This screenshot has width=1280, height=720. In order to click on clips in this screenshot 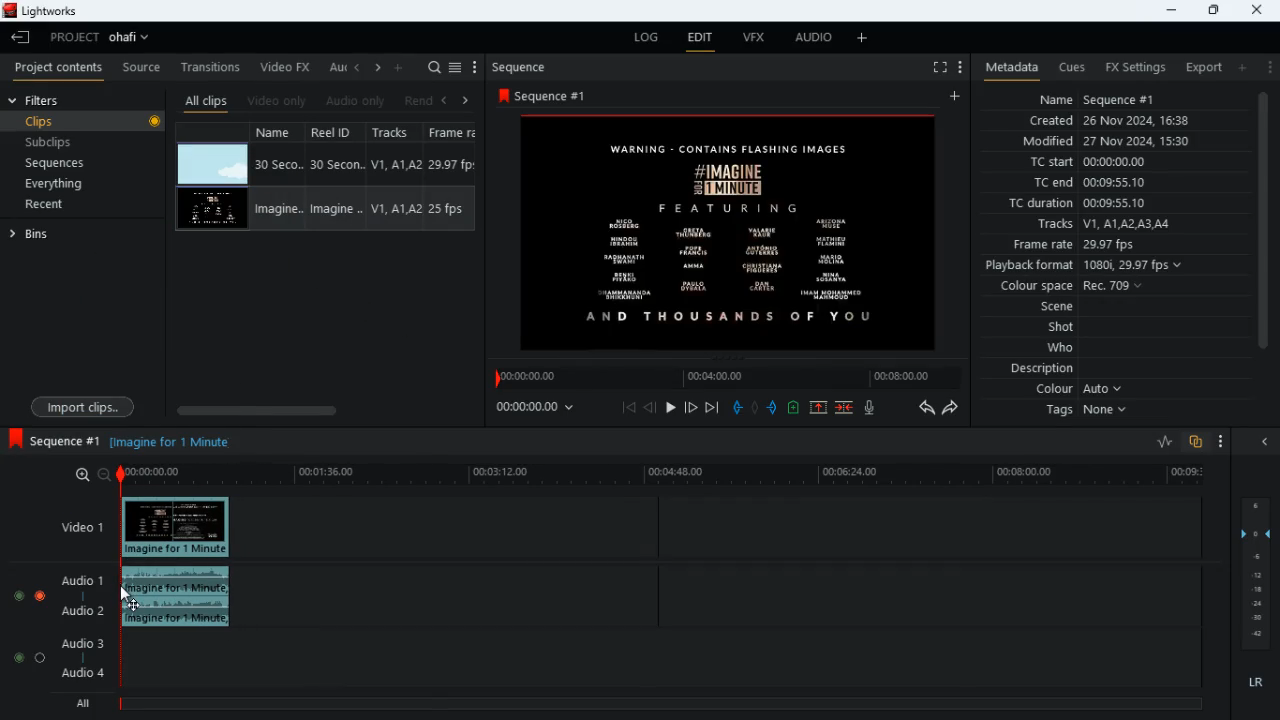, I will do `click(86, 122)`.